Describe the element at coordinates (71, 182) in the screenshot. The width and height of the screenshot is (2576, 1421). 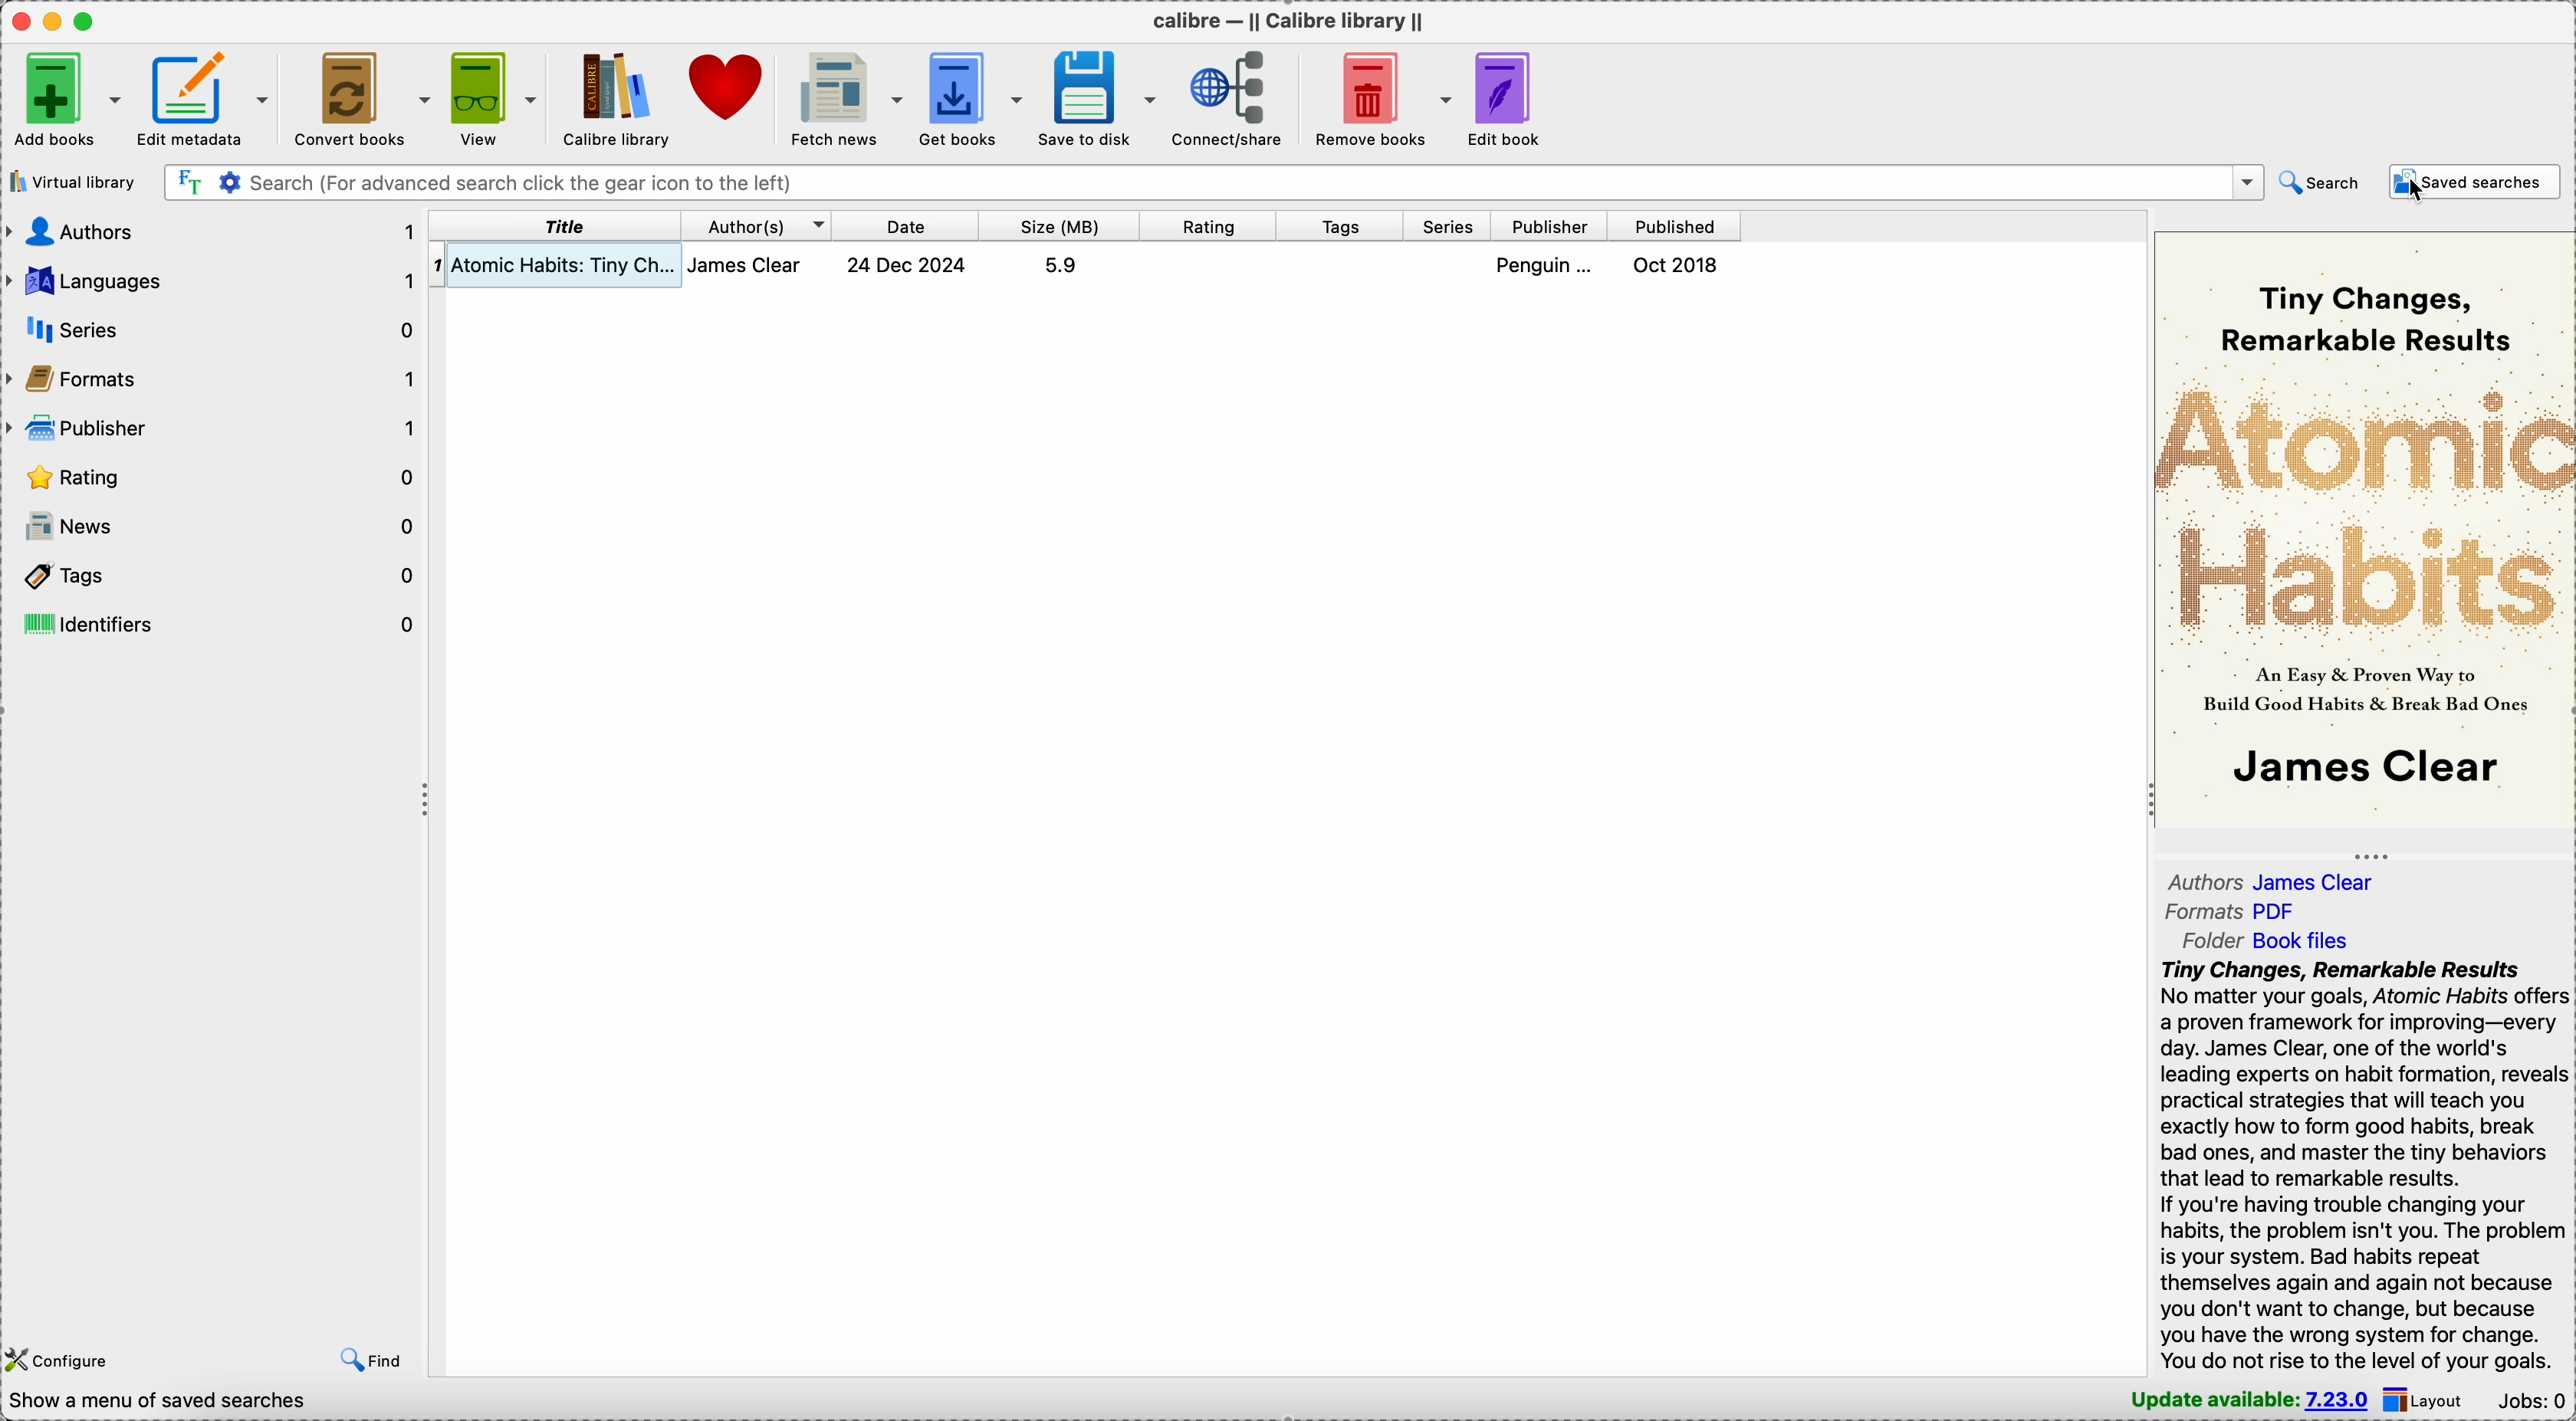
I see `virtual library` at that location.